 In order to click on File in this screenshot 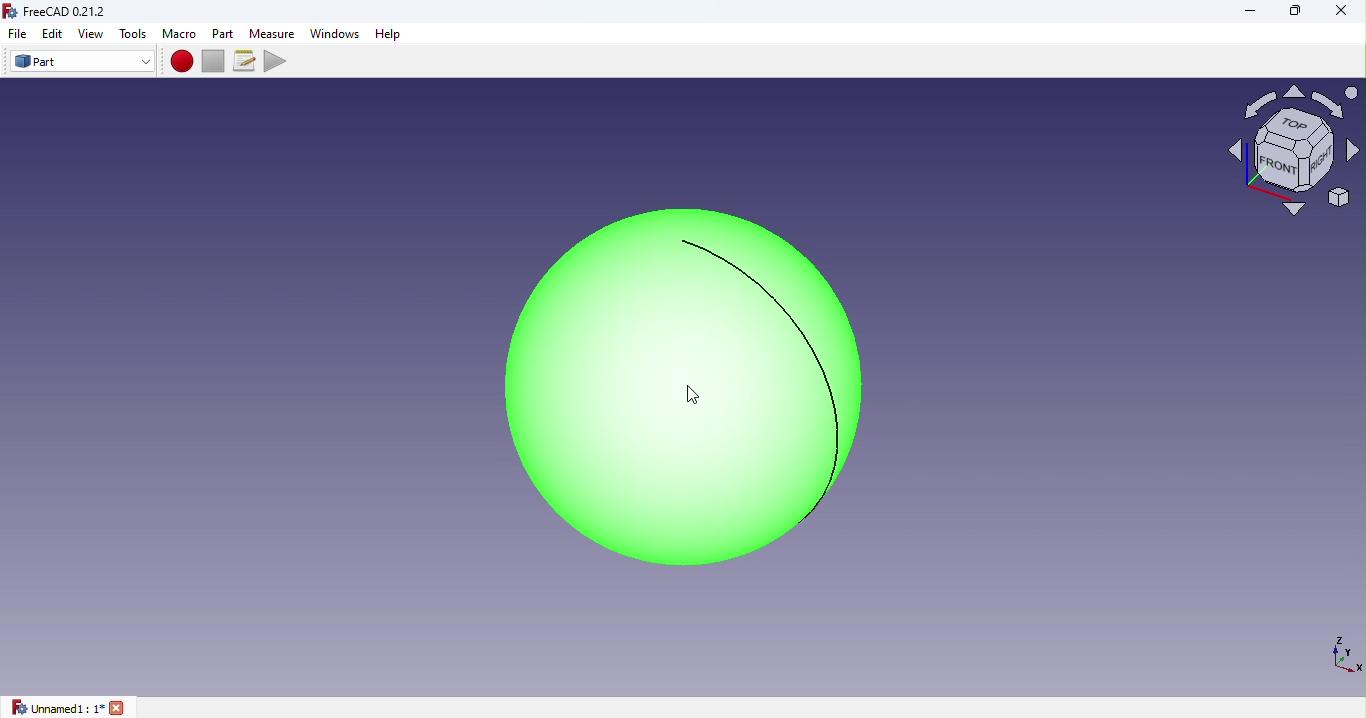, I will do `click(14, 34)`.